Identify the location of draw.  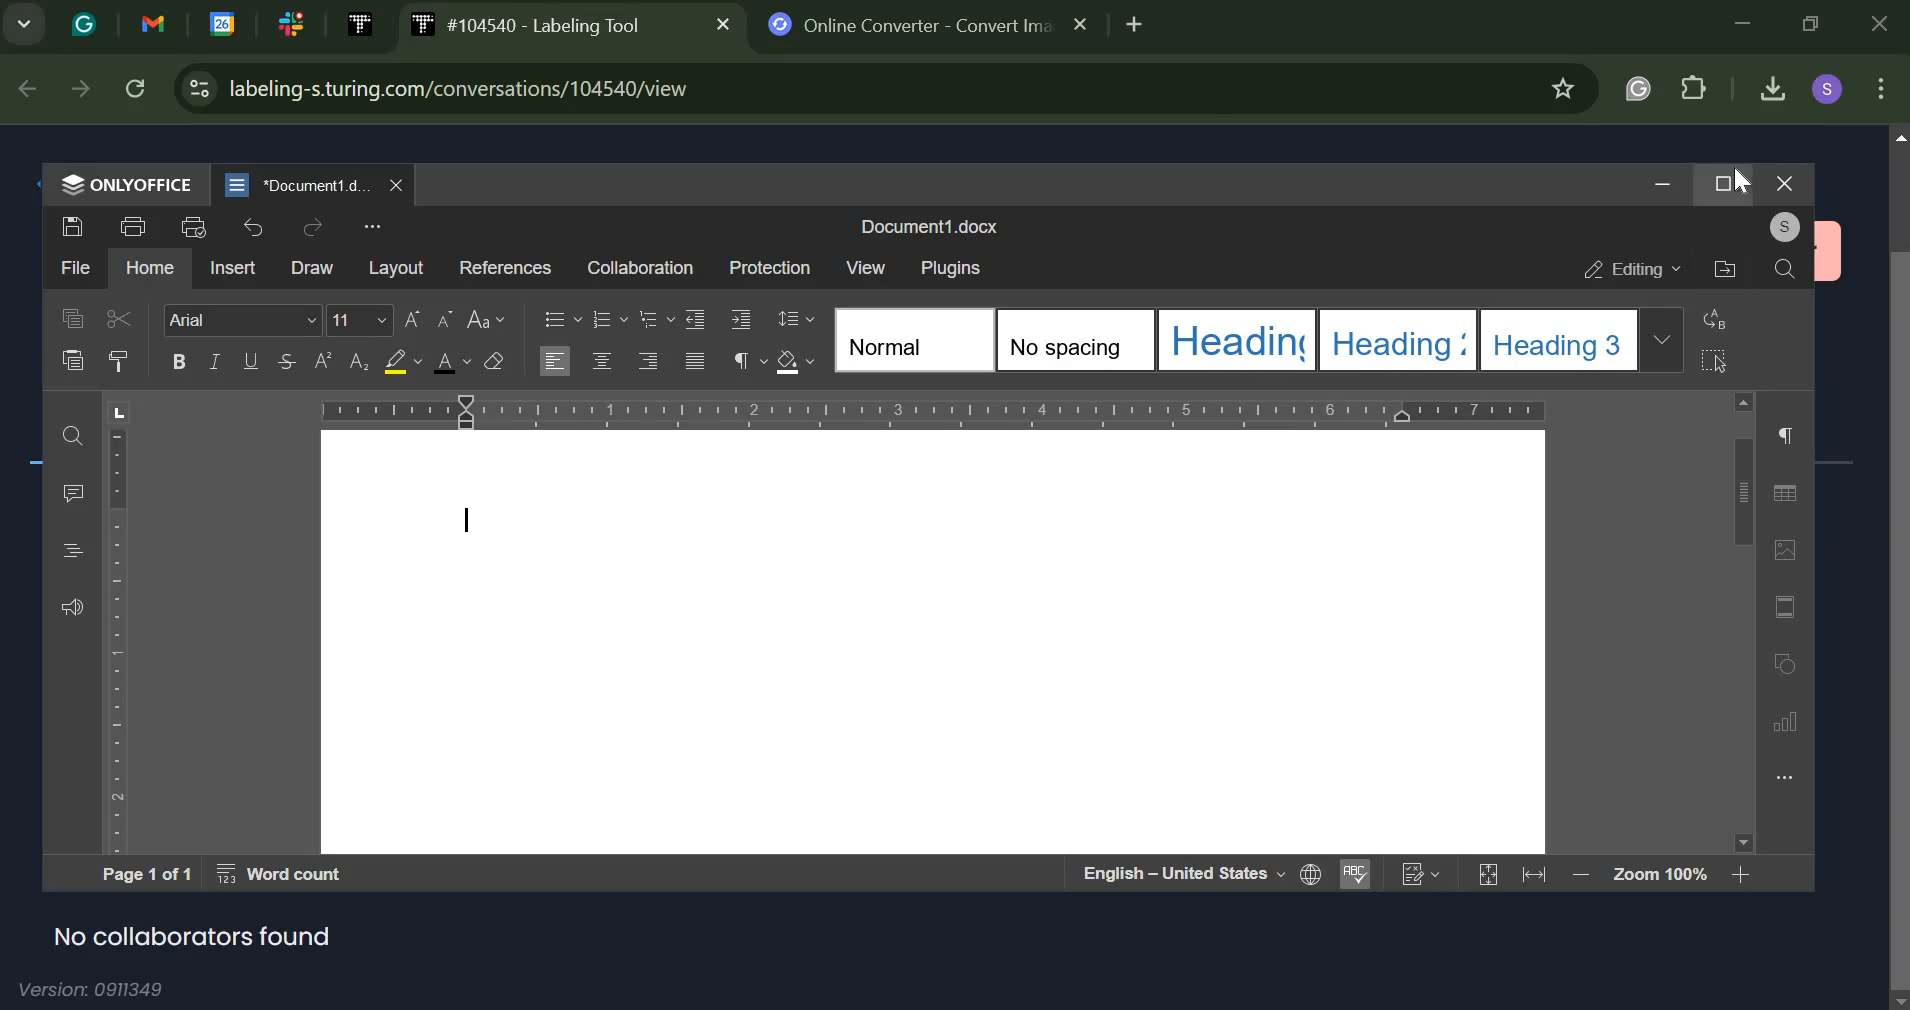
(313, 266).